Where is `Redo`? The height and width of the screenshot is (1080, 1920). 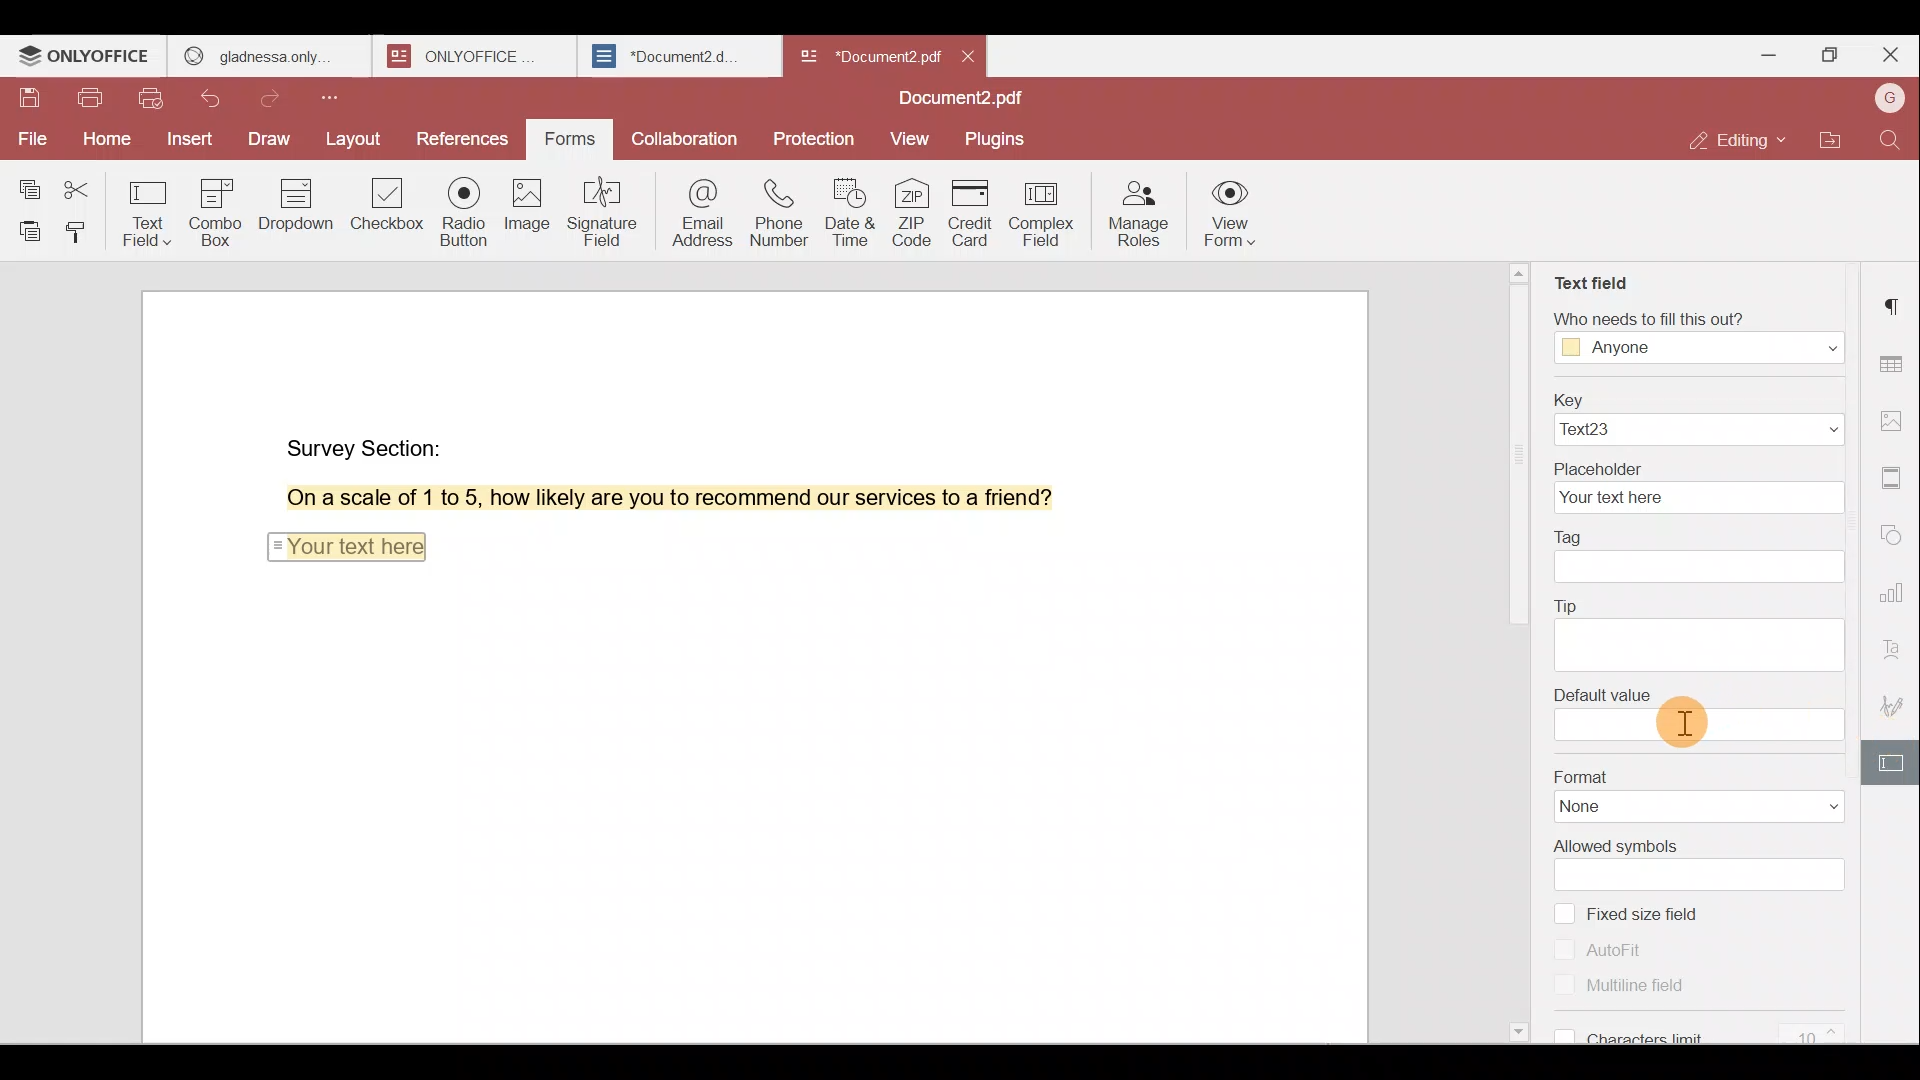 Redo is located at coordinates (276, 99).